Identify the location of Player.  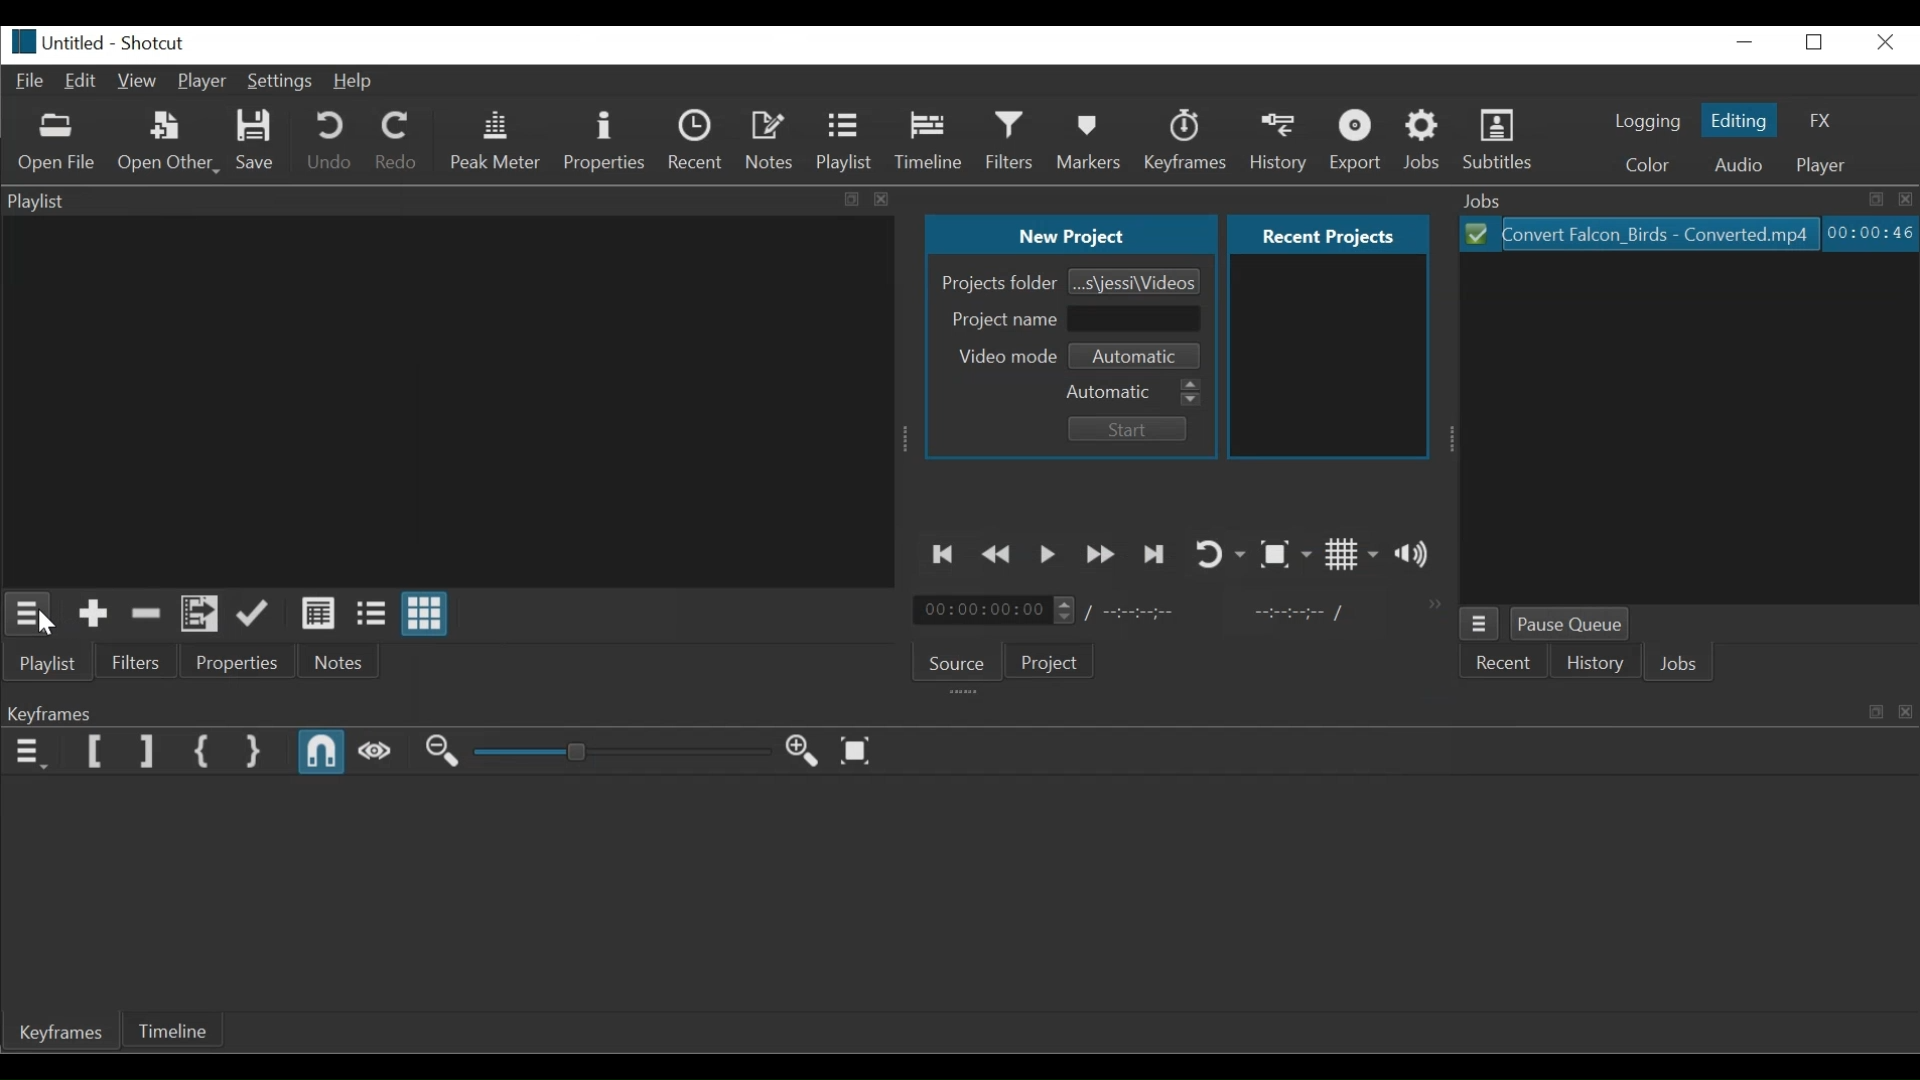
(1822, 166).